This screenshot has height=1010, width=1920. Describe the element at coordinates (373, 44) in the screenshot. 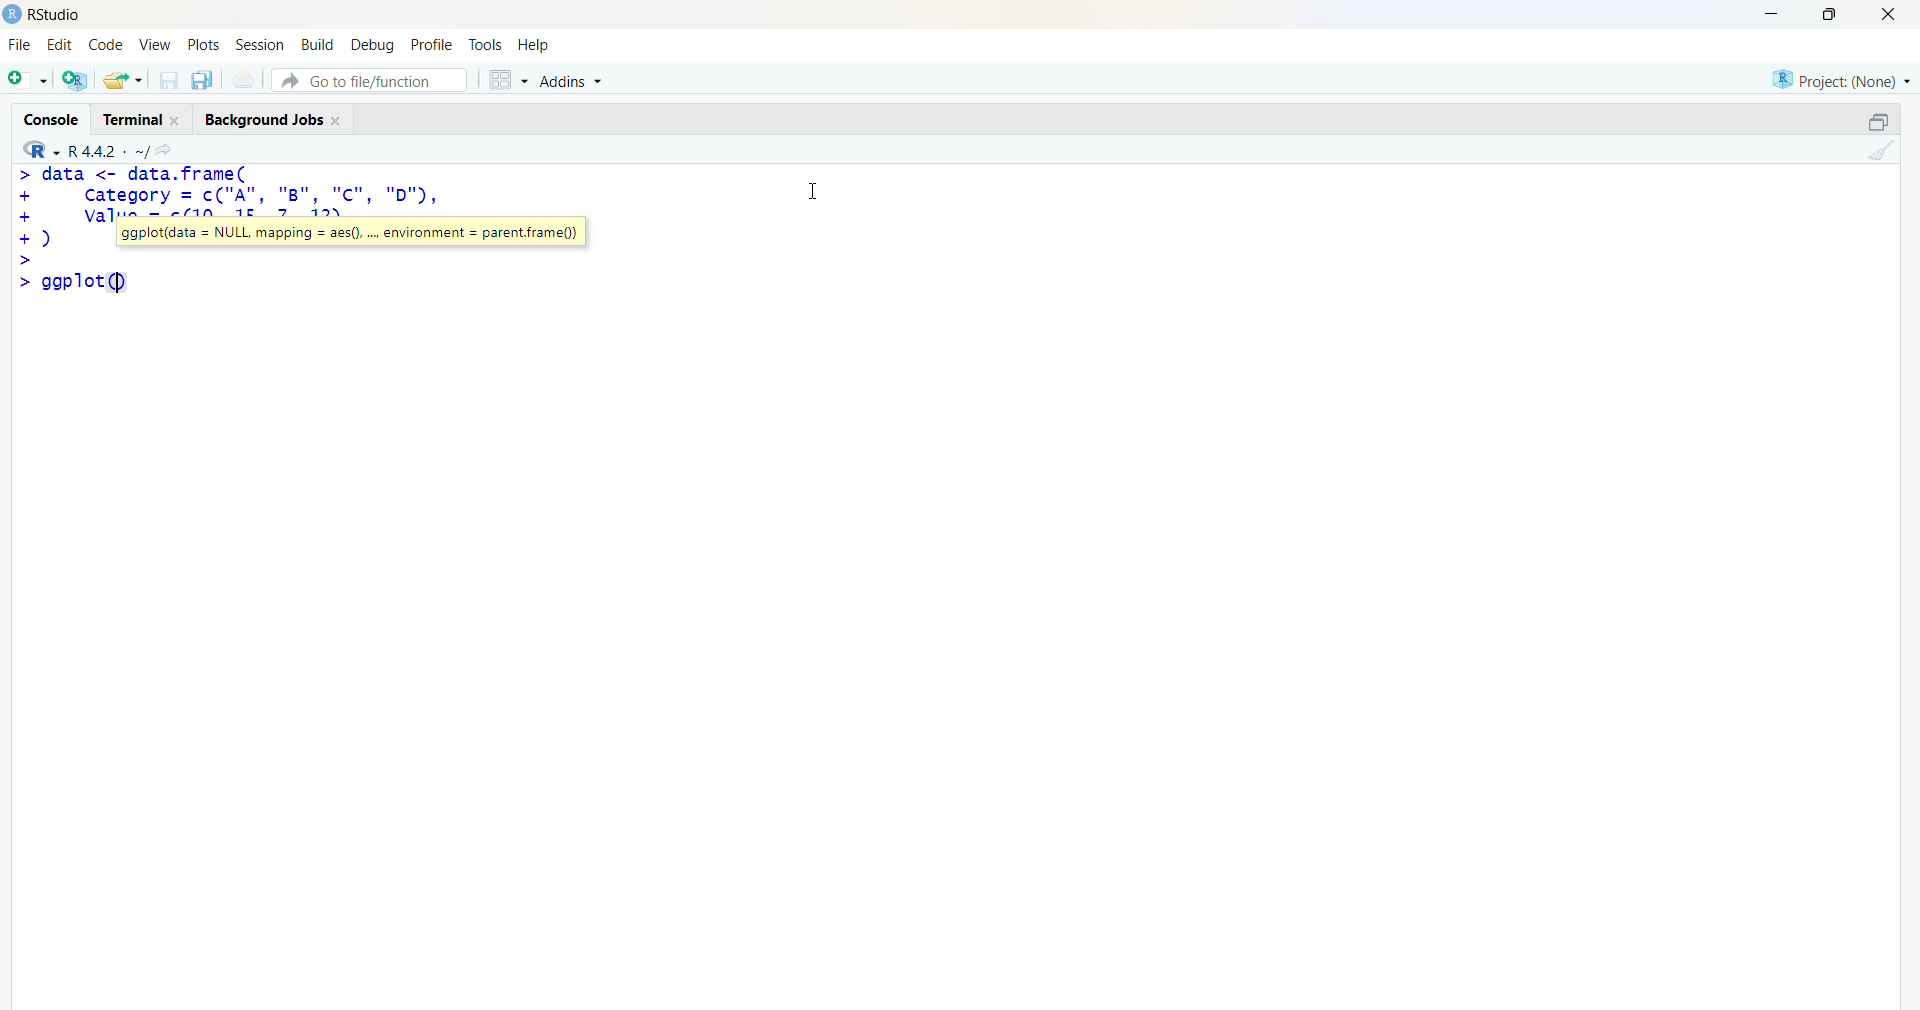

I see `debug` at that location.